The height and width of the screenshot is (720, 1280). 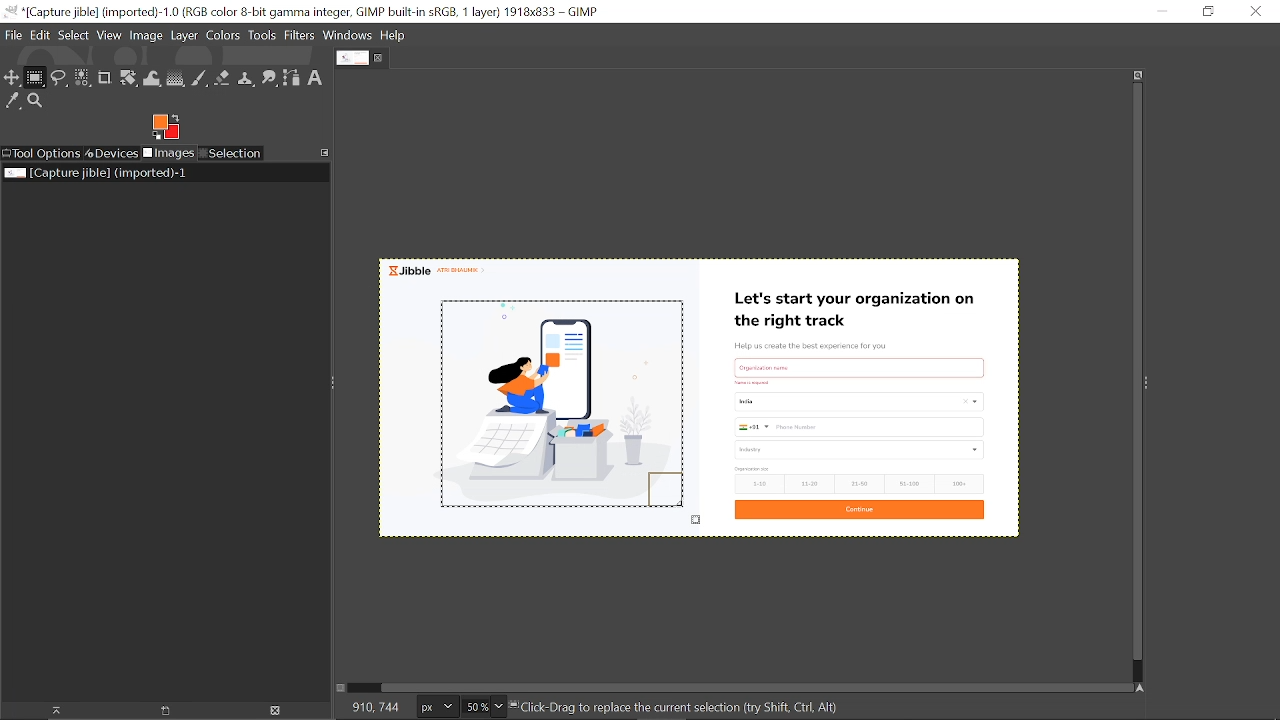 I want to click on Horizontal scrollbar, so click(x=745, y=686).